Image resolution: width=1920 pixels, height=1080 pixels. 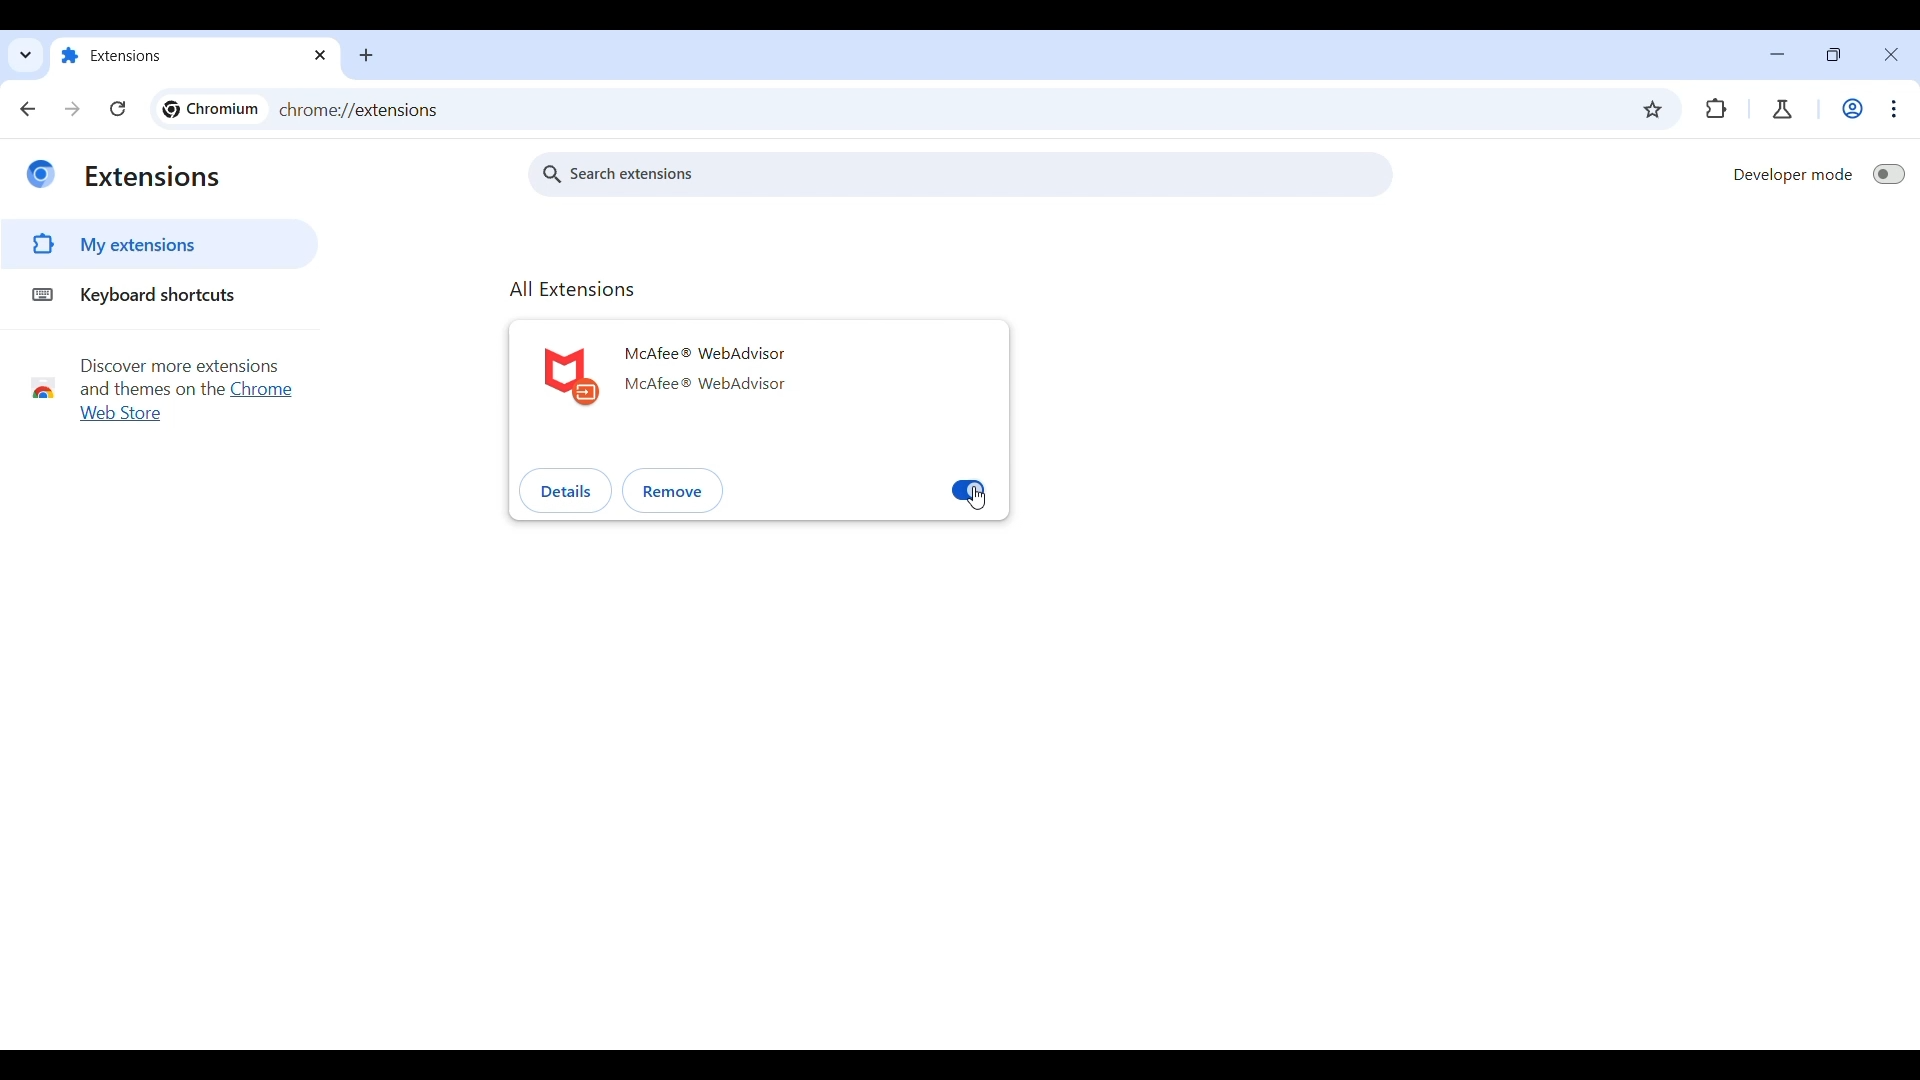 What do you see at coordinates (571, 377) in the screenshot?
I see `Logo of current extension` at bounding box center [571, 377].